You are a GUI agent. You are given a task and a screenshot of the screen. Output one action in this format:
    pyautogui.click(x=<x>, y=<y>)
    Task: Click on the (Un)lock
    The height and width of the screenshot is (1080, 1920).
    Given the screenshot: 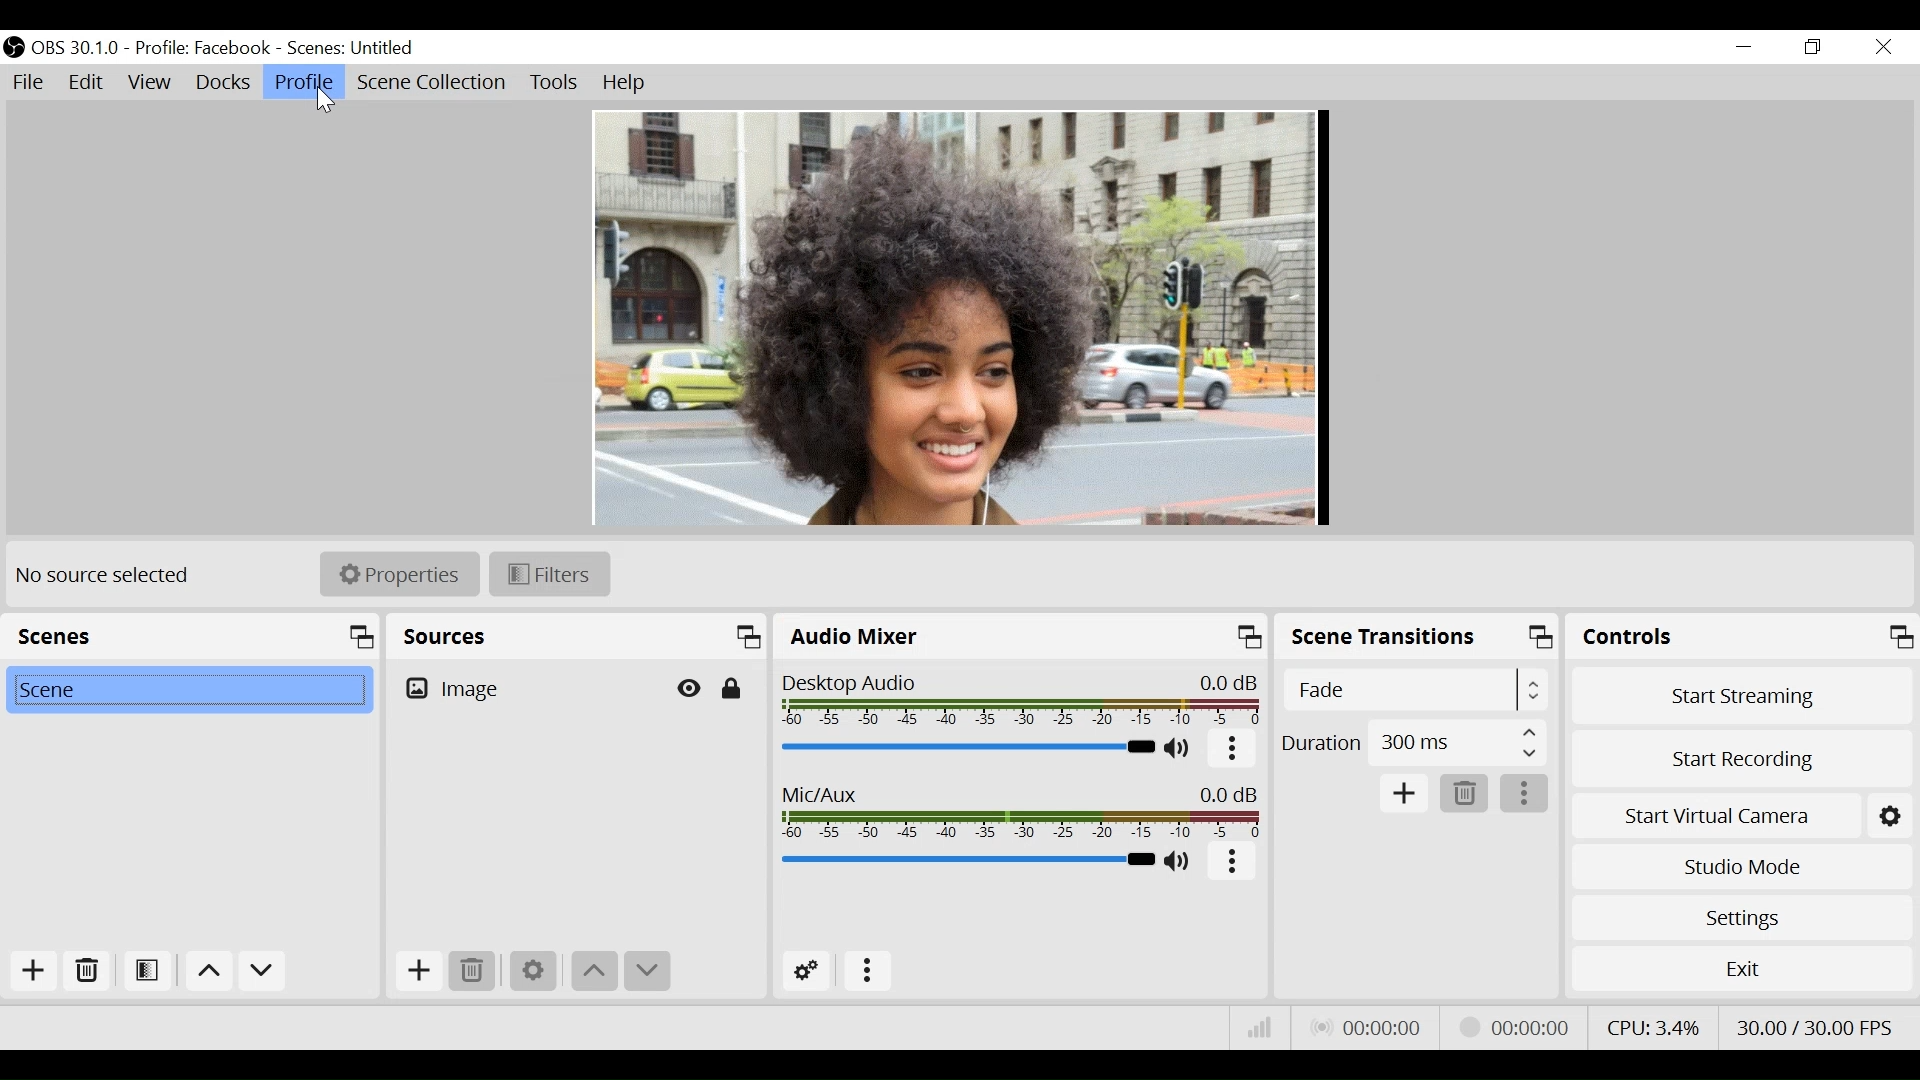 What is the action you would take?
    pyautogui.click(x=731, y=689)
    